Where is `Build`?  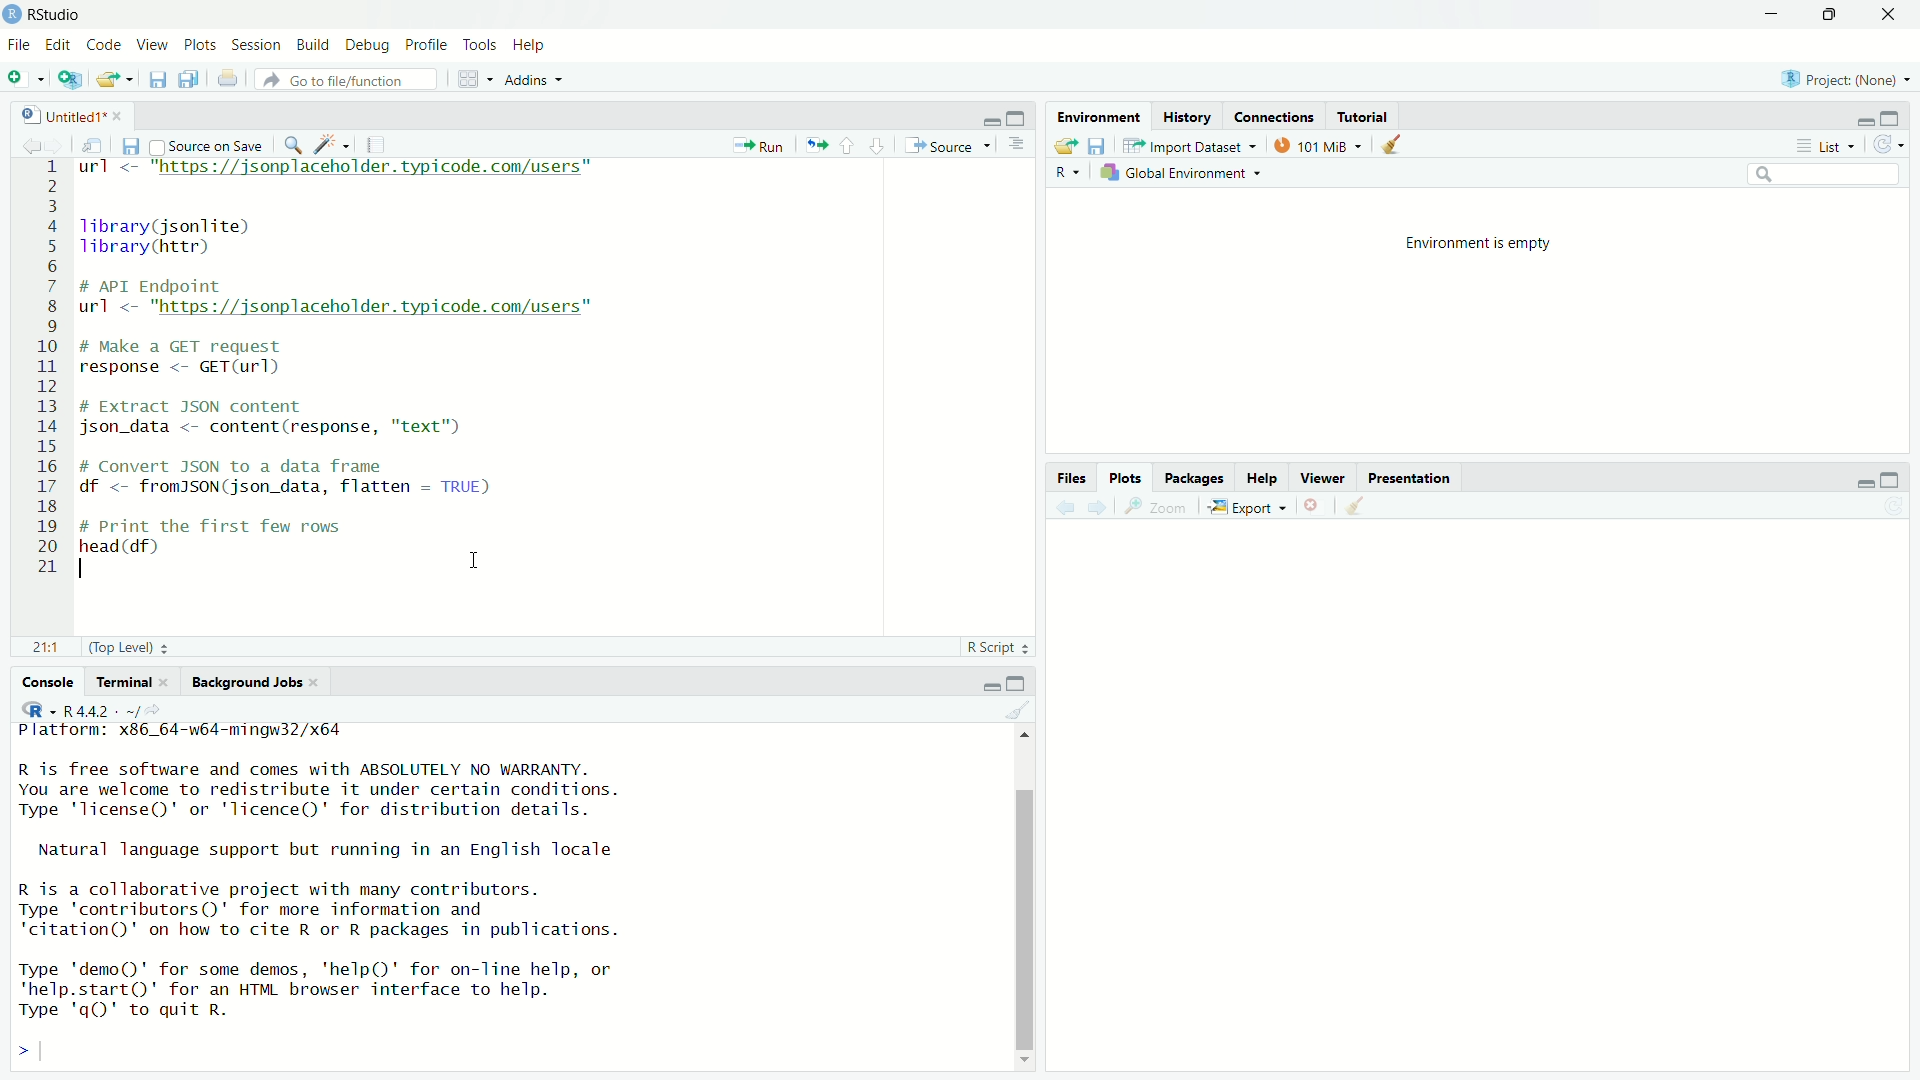 Build is located at coordinates (313, 46).